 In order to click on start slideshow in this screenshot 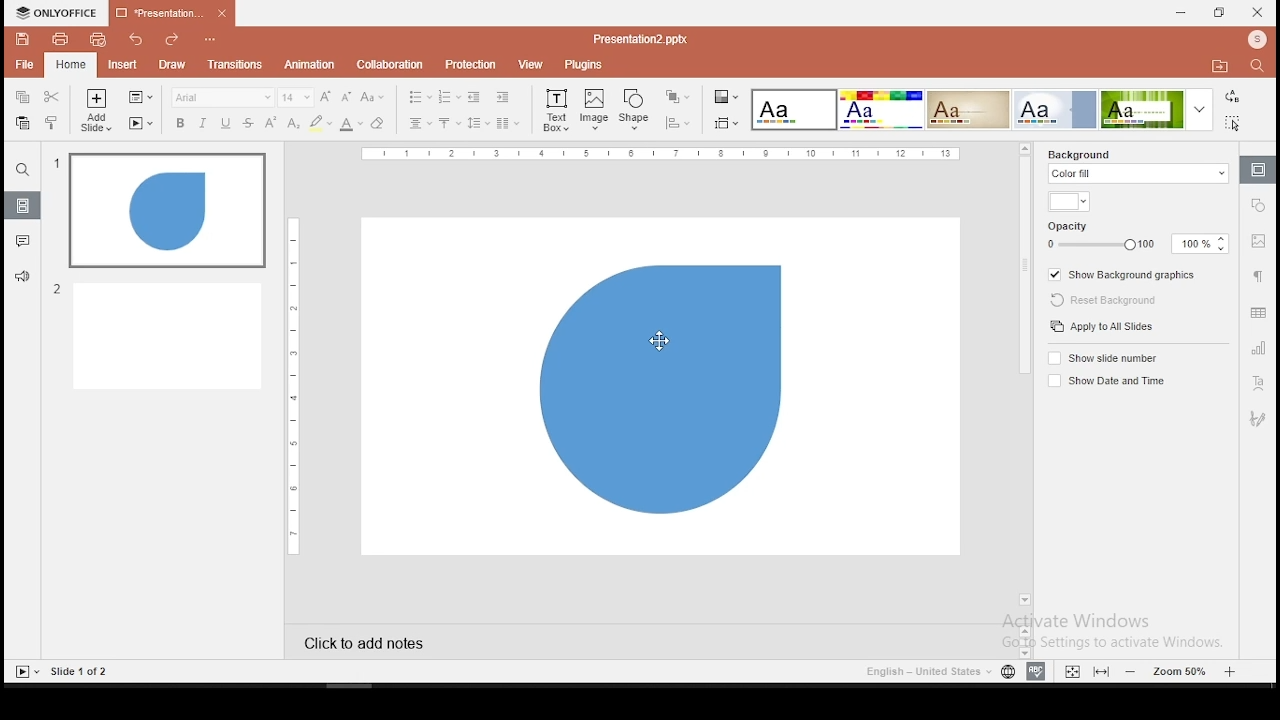, I will do `click(141, 124)`.